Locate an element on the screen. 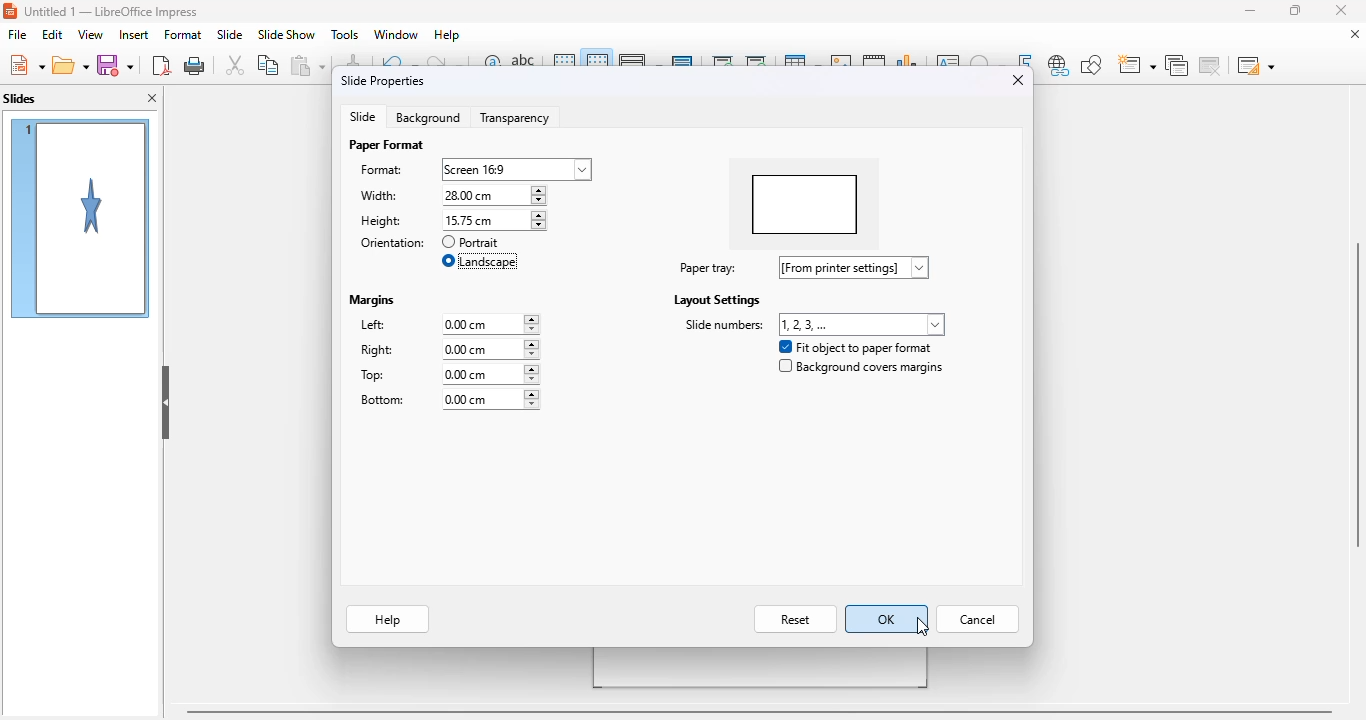 The width and height of the screenshot is (1366, 720). close is located at coordinates (1016, 84).